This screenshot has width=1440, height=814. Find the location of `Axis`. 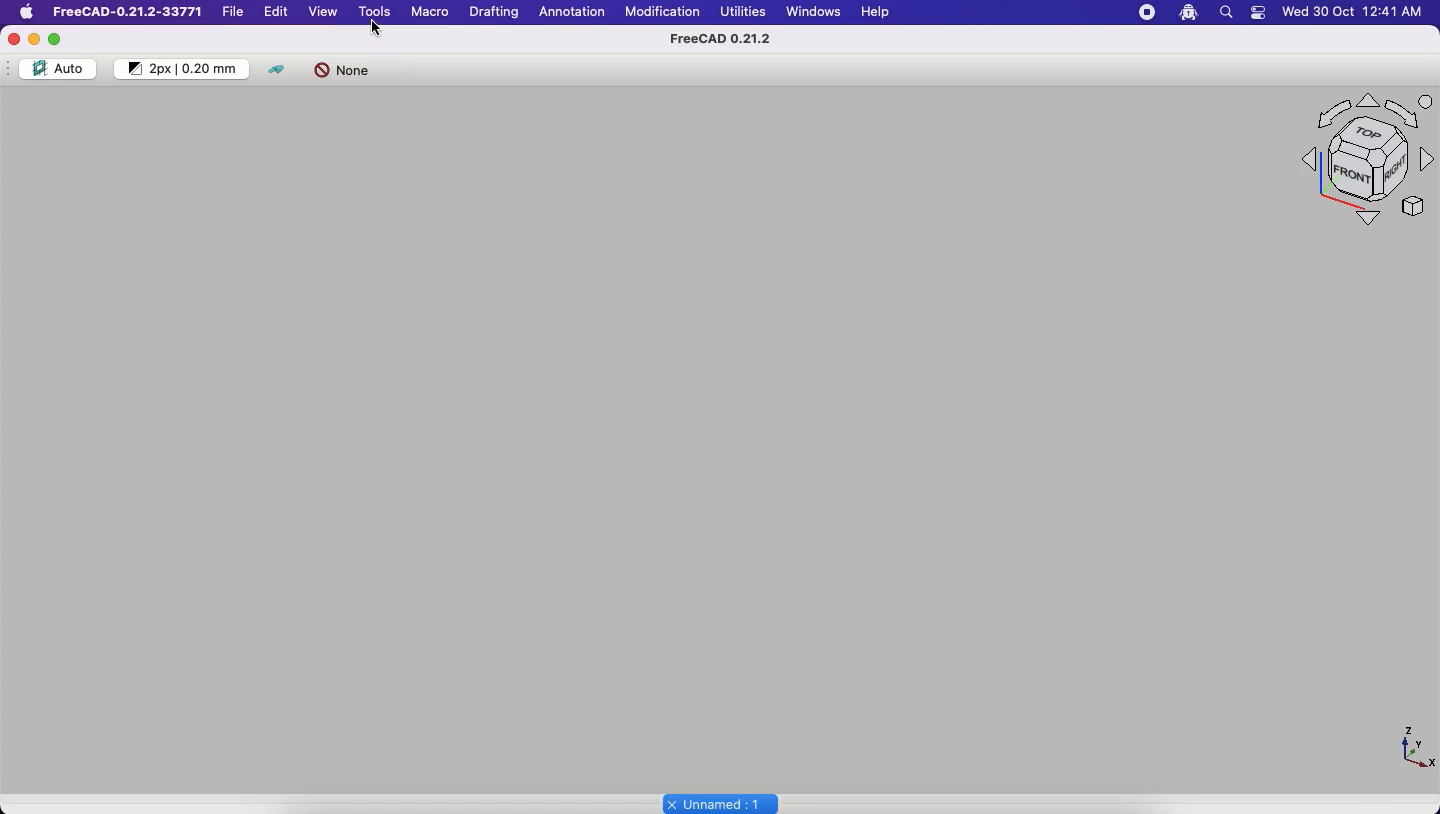

Axis is located at coordinates (1415, 747).